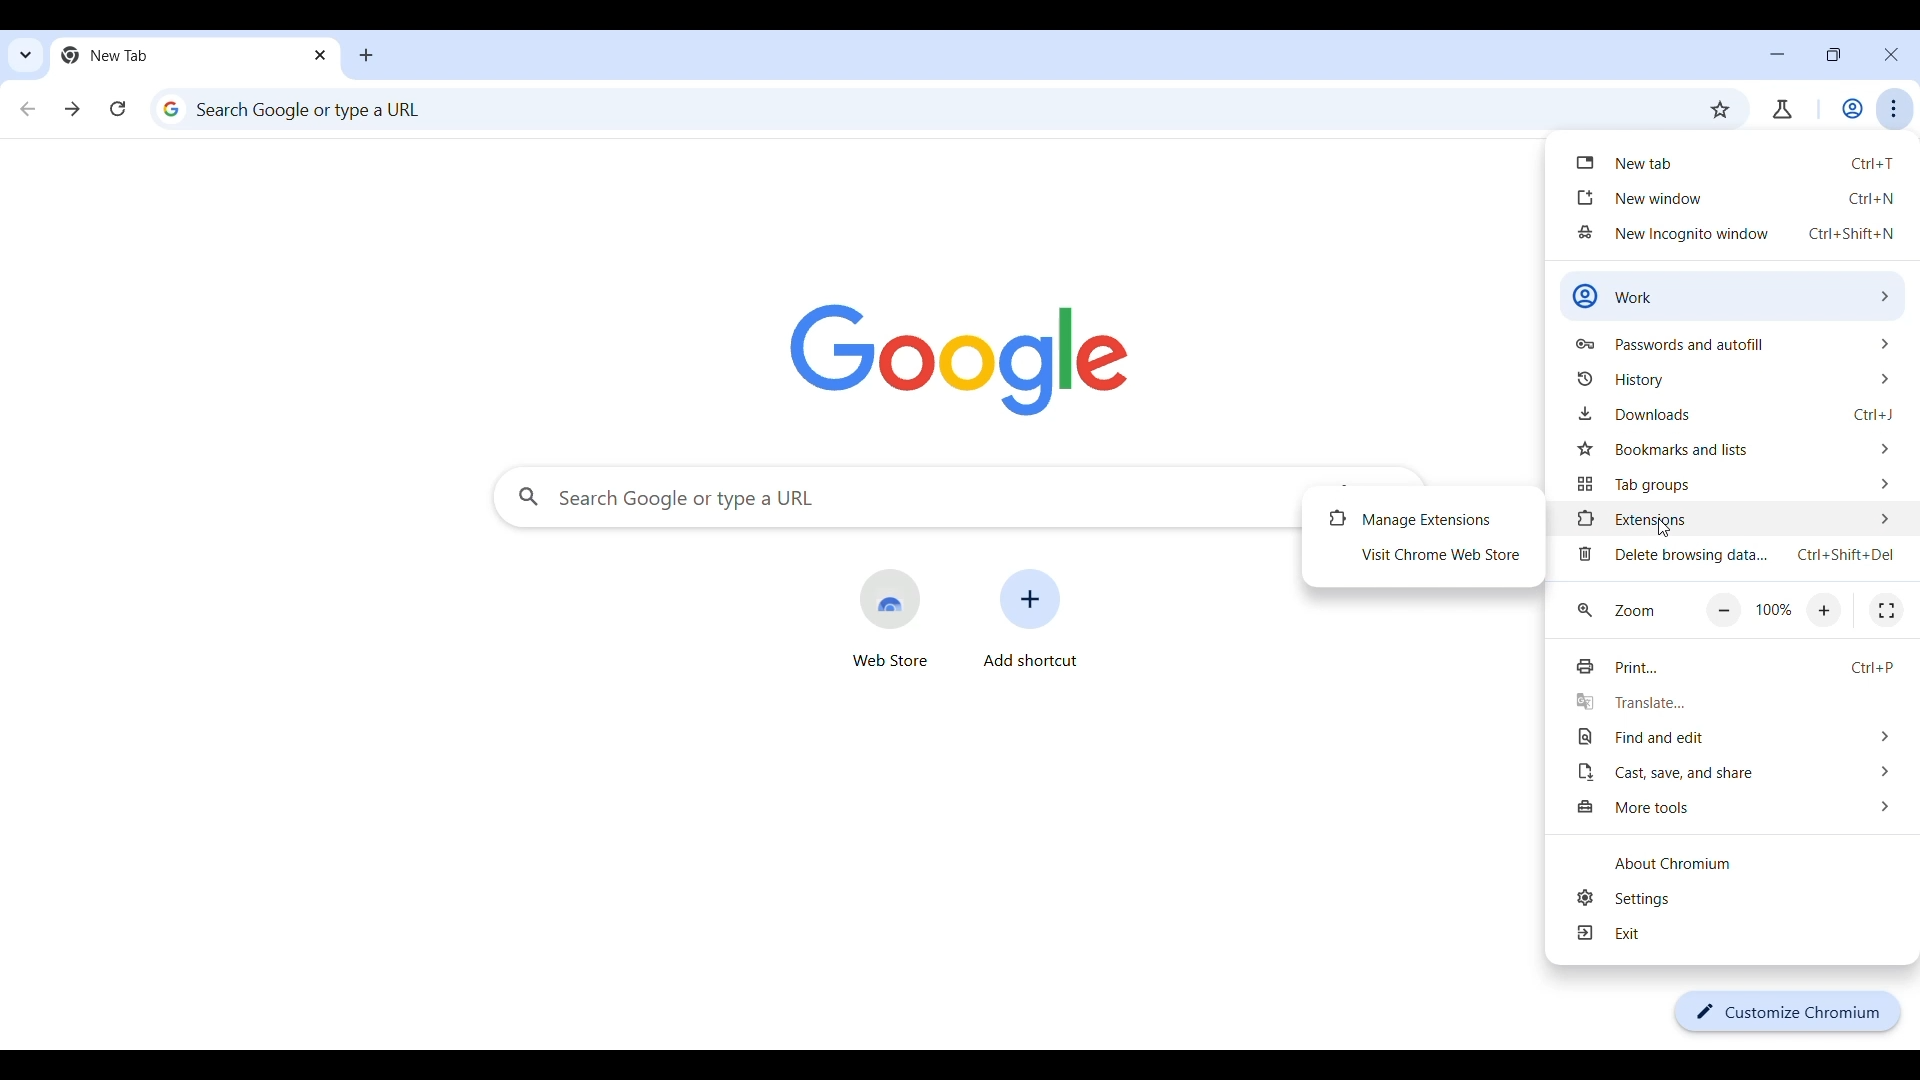 The height and width of the screenshot is (1080, 1920). What do you see at coordinates (1735, 234) in the screenshot?
I see `Open new incognito window` at bounding box center [1735, 234].